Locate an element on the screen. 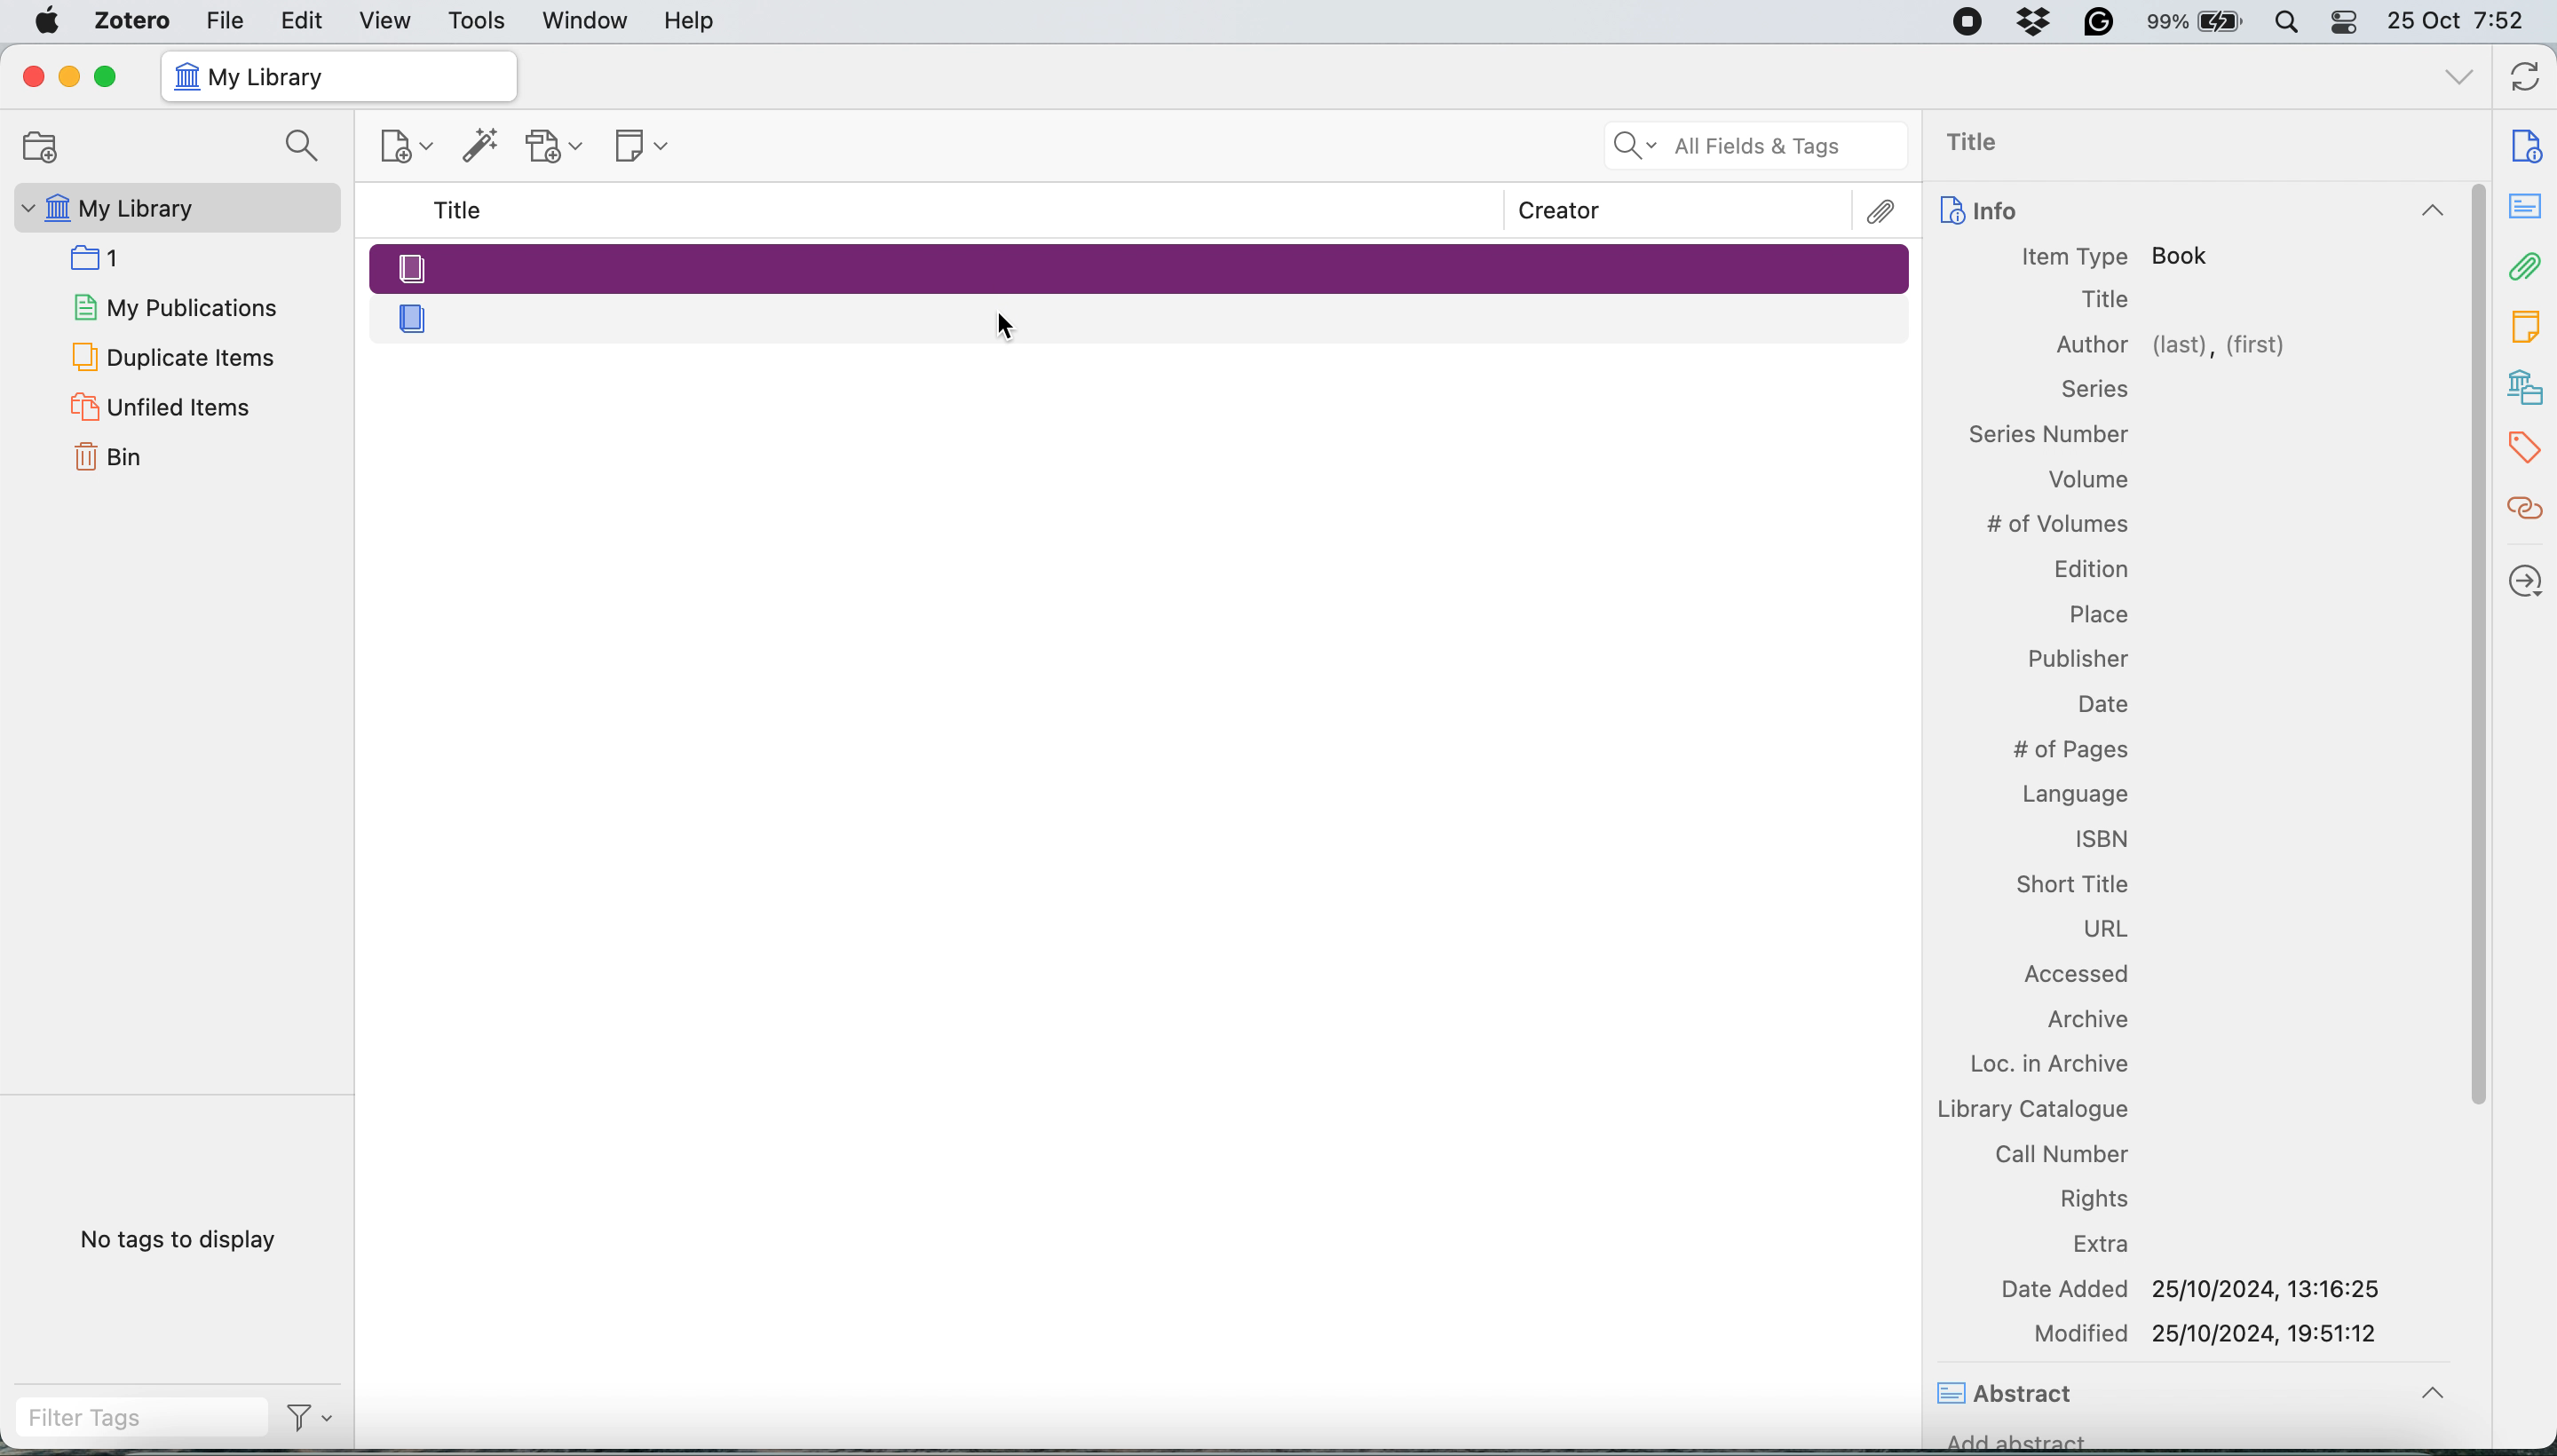  Publisher is located at coordinates (2079, 658).